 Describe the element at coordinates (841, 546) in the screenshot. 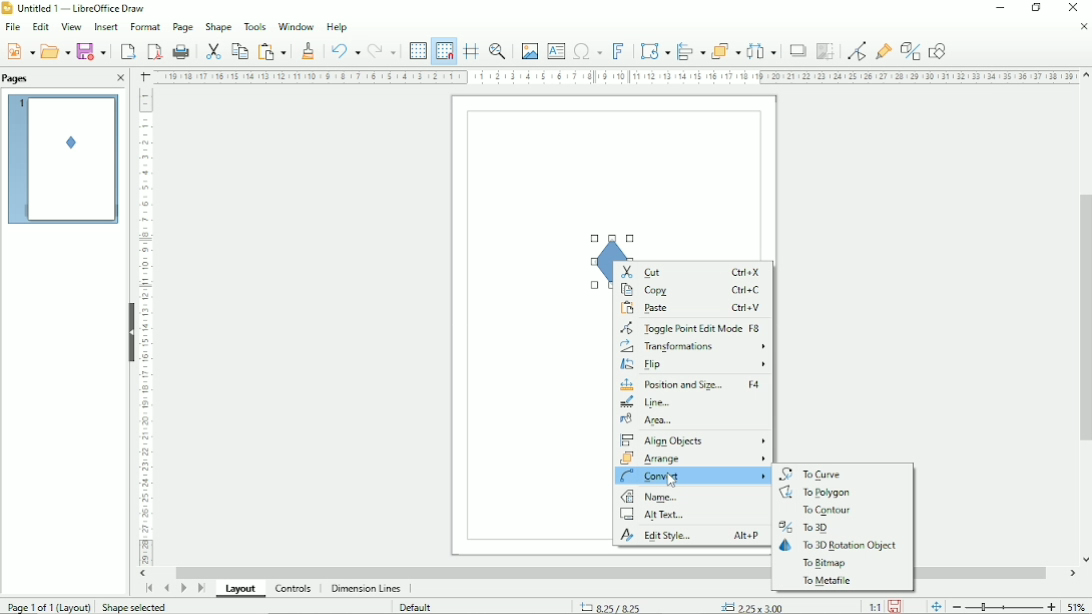

I see `To 3D rotation object` at that location.